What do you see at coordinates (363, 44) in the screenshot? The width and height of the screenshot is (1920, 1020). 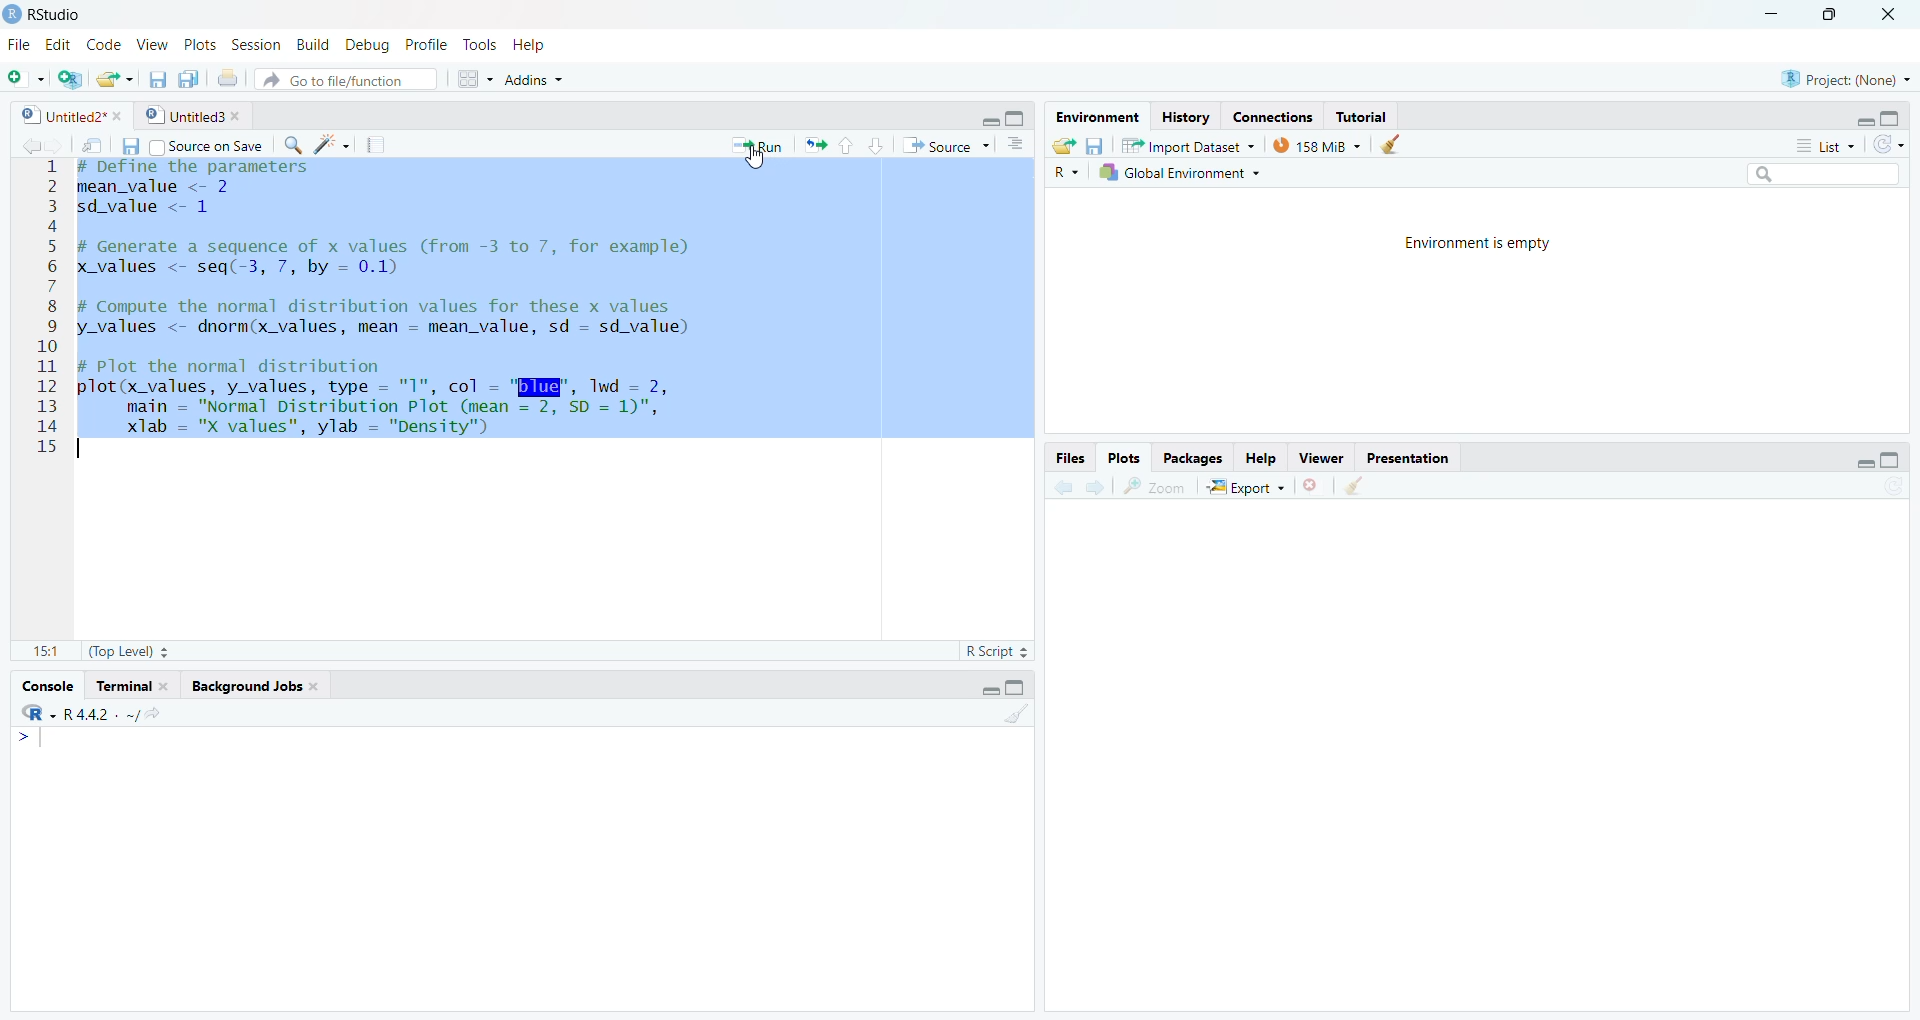 I see `Debug` at bounding box center [363, 44].